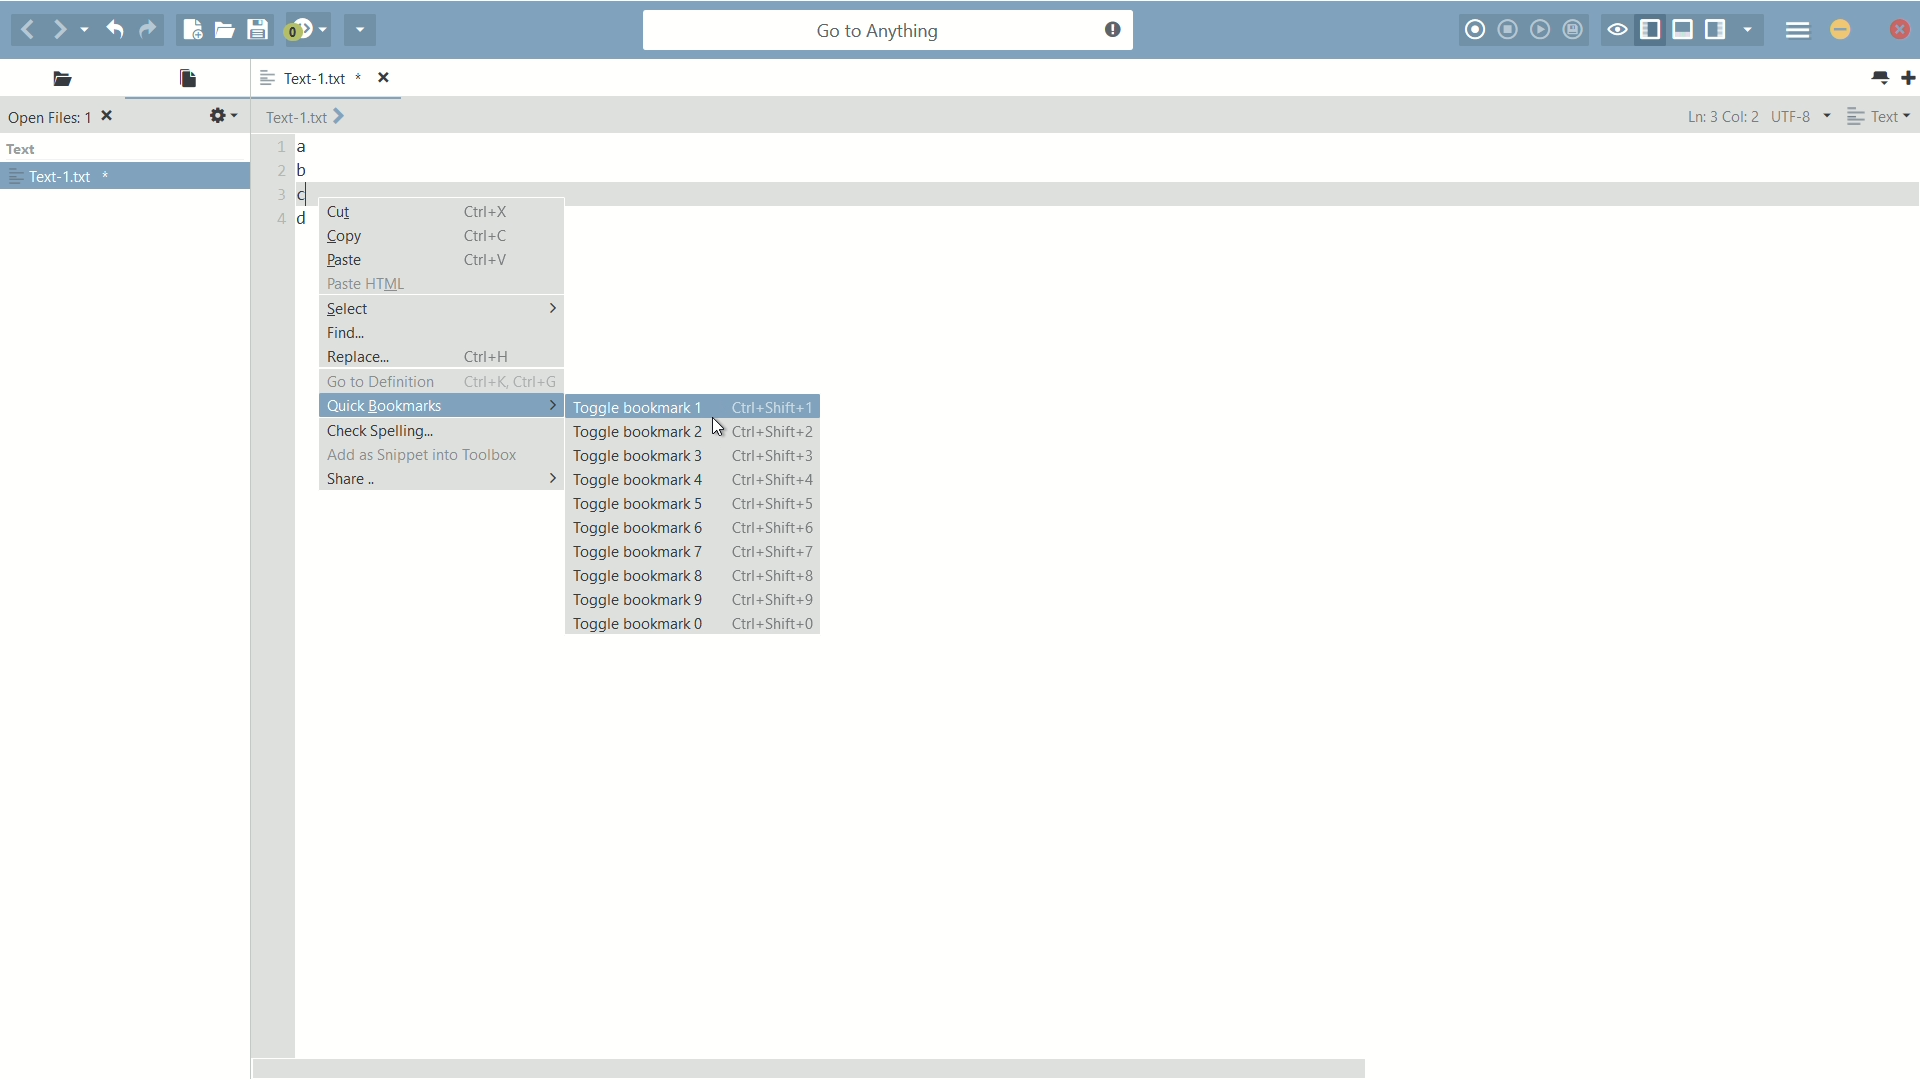 The width and height of the screenshot is (1920, 1080). What do you see at coordinates (1653, 28) in the screenshot?
I see `show/hide left pane` at bounding box center [1653, 28].